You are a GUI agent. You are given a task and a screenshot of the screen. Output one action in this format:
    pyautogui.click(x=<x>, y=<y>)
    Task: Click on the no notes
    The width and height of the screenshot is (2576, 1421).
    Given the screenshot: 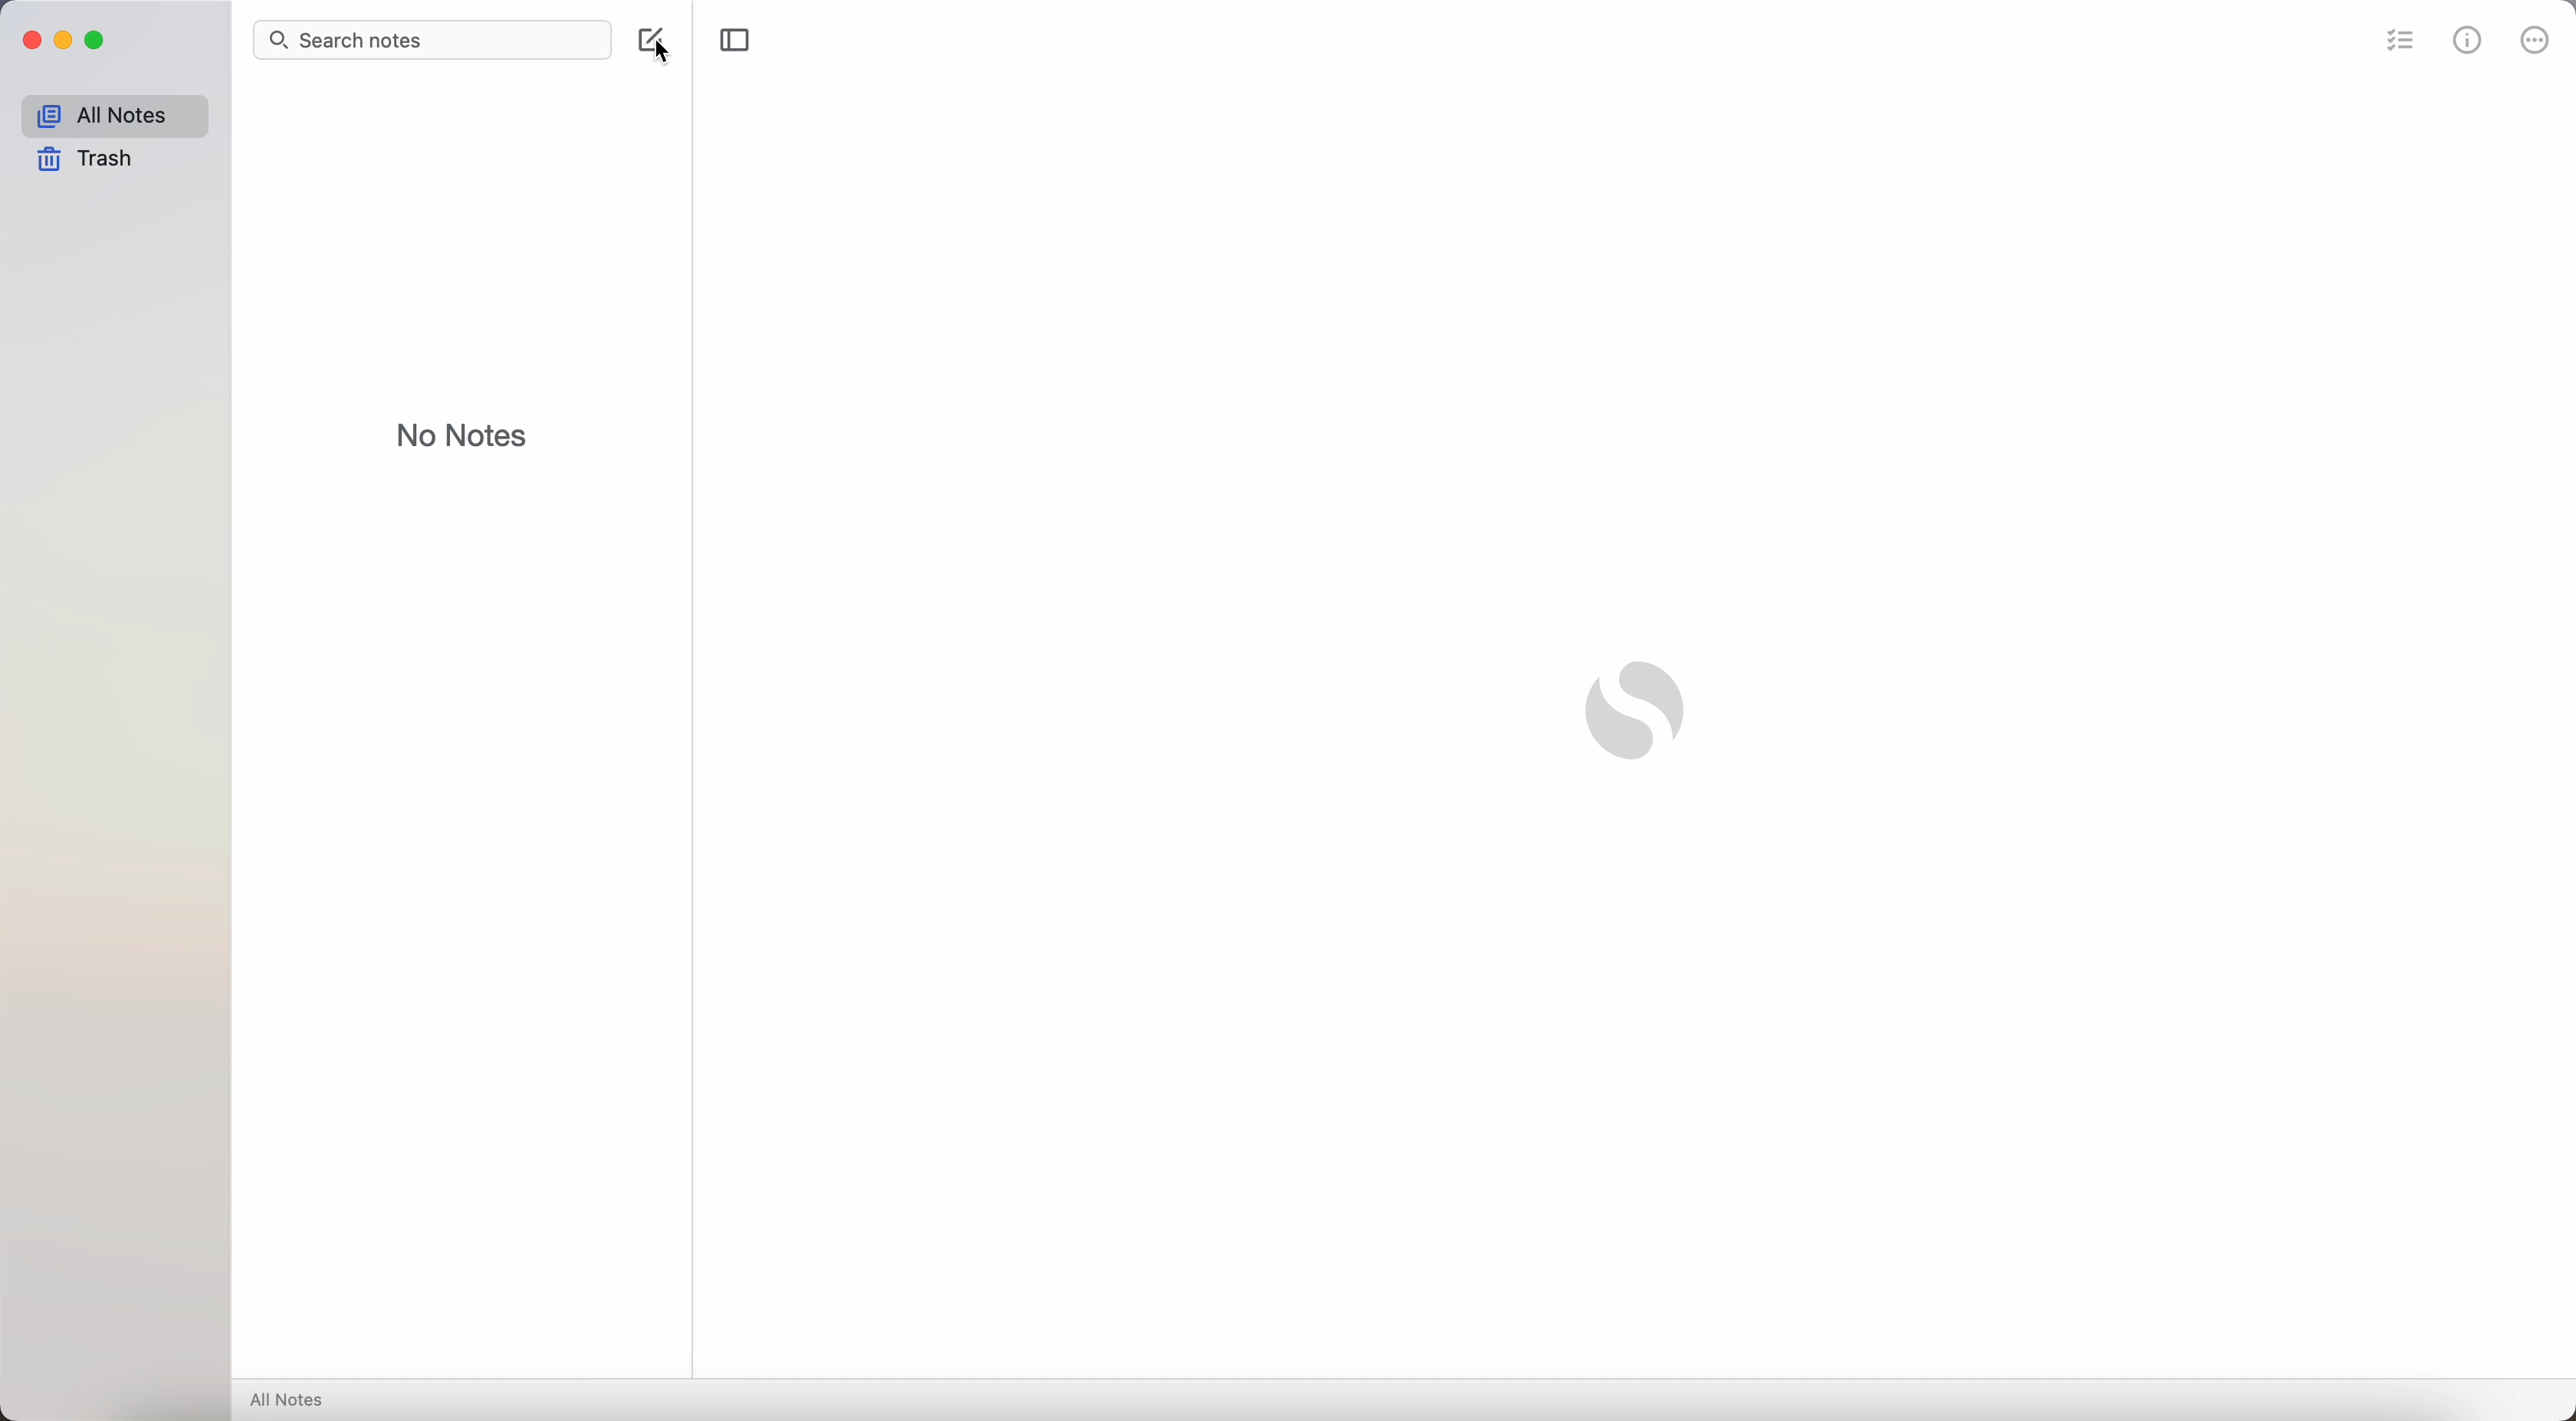 What is the action you would take?
    pyautogui.click(x=457, y=431)
    